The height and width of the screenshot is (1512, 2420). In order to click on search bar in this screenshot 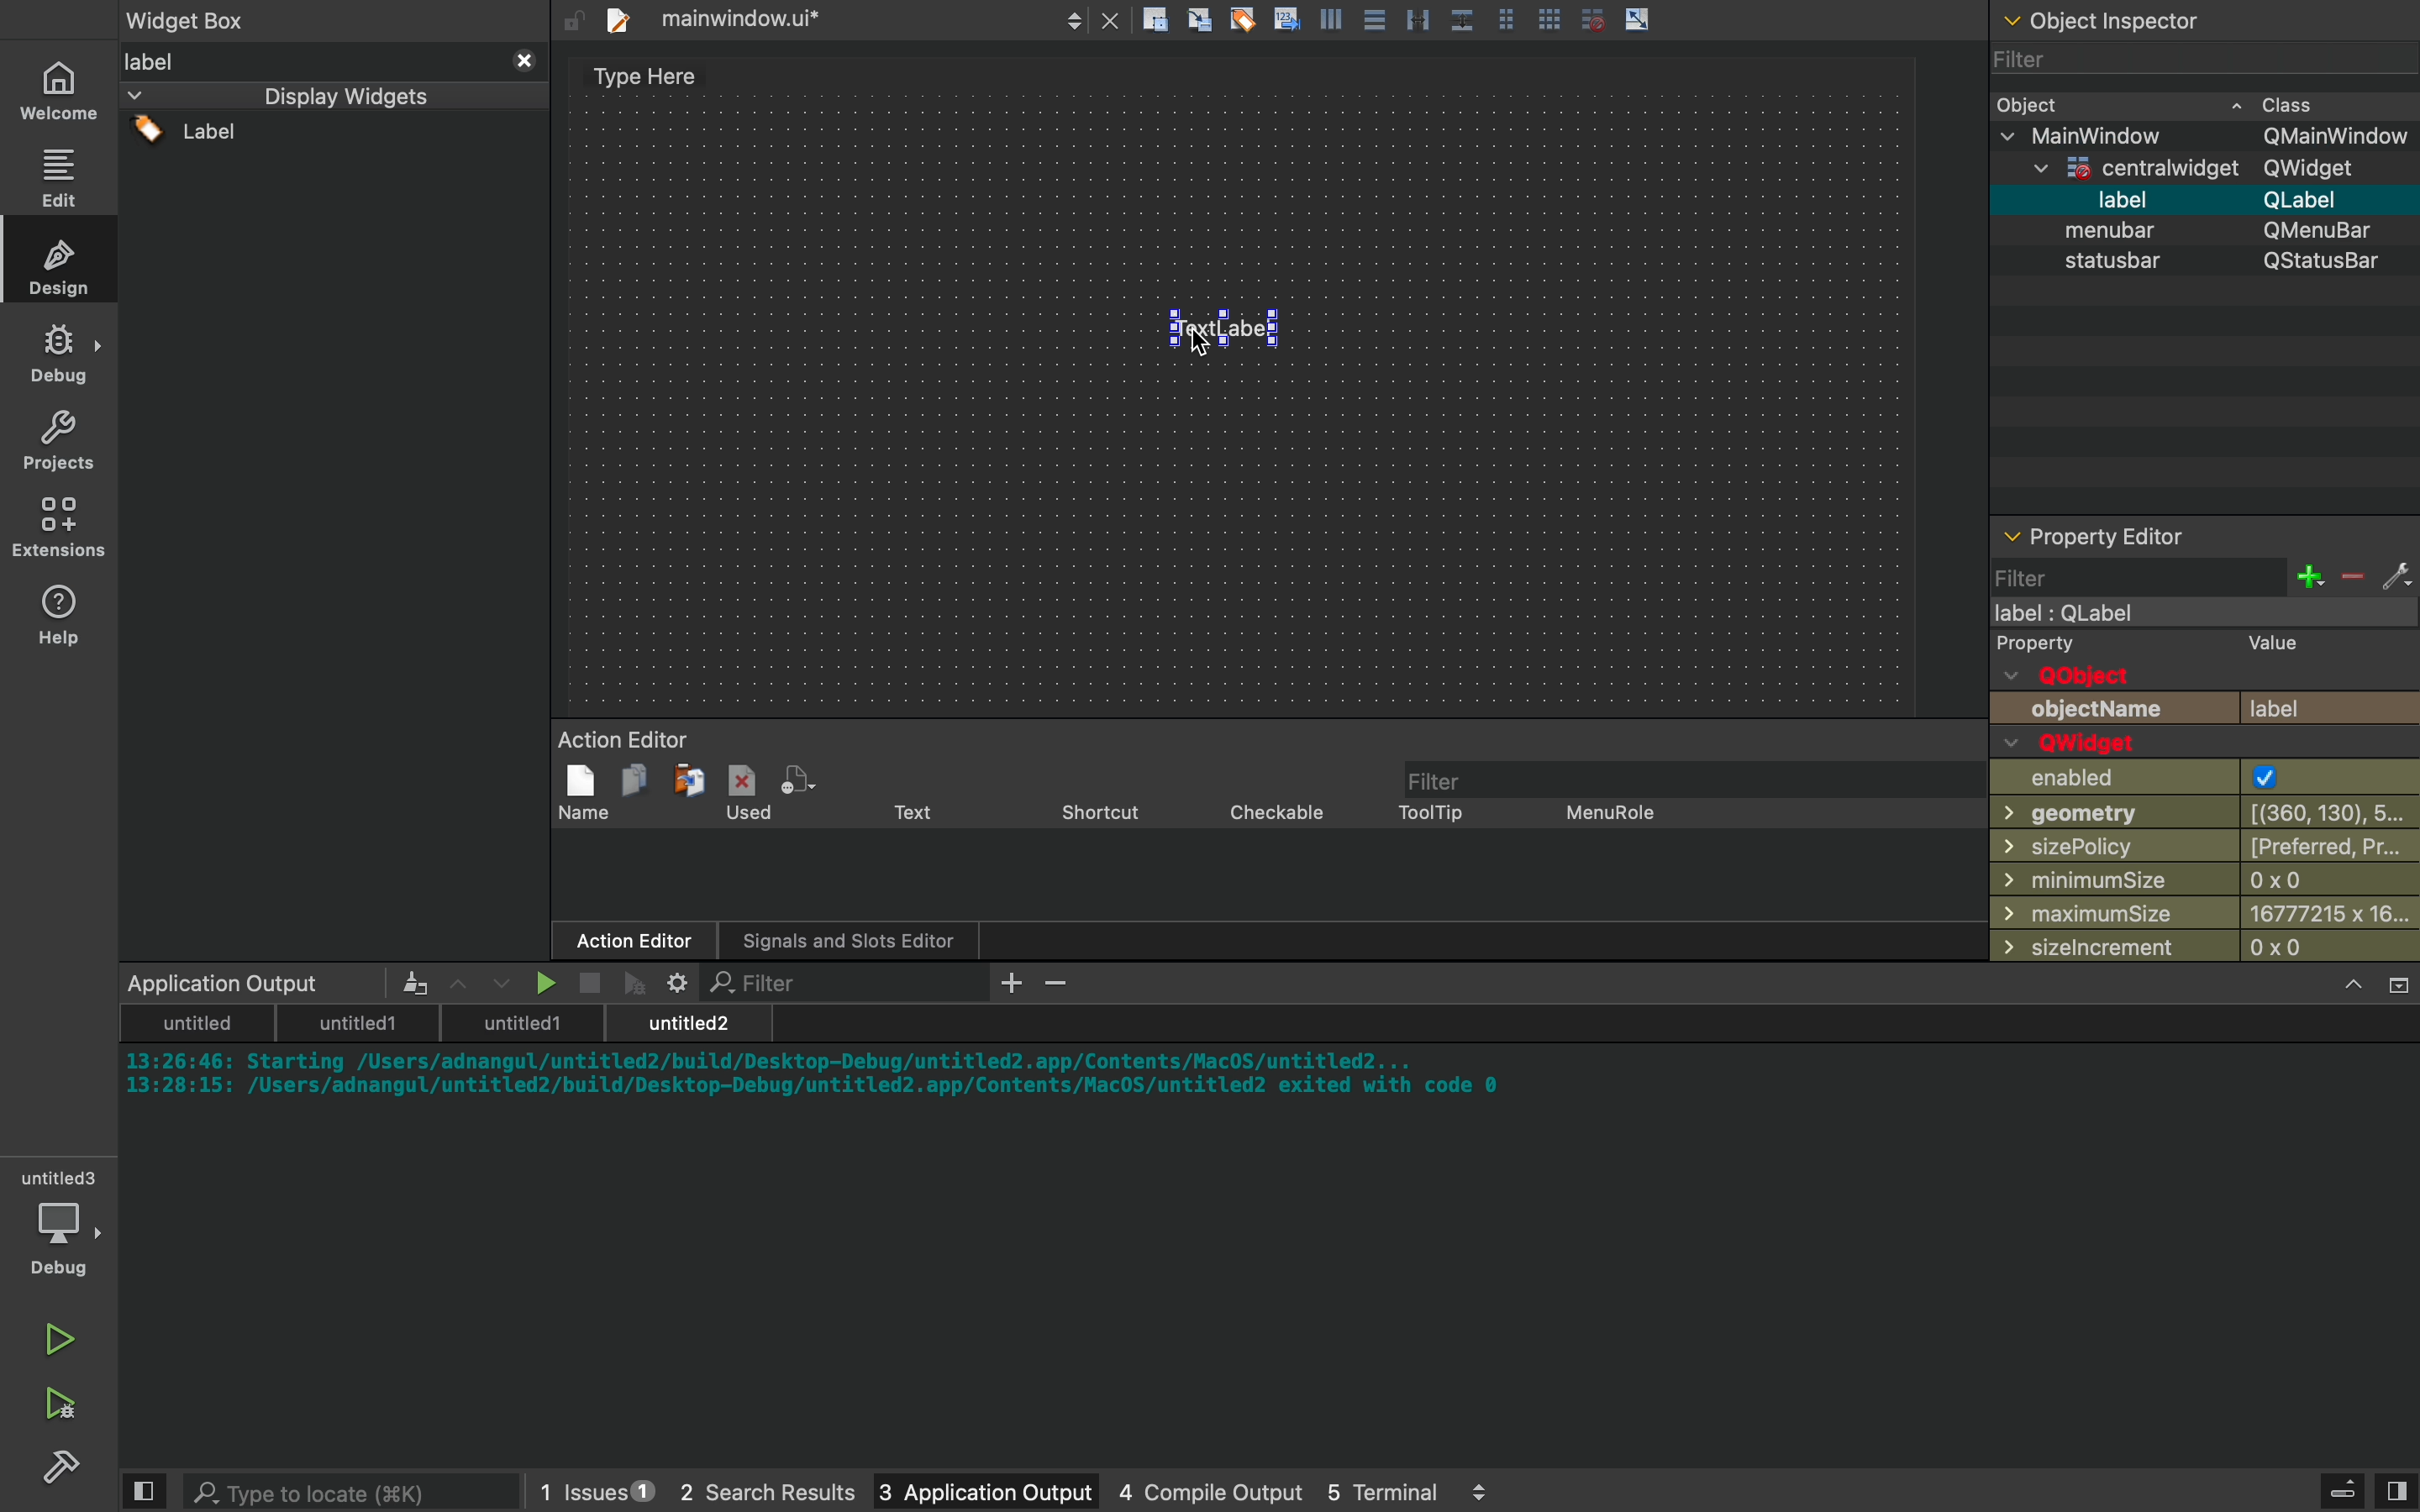, I will do `click(327, 1491)`.